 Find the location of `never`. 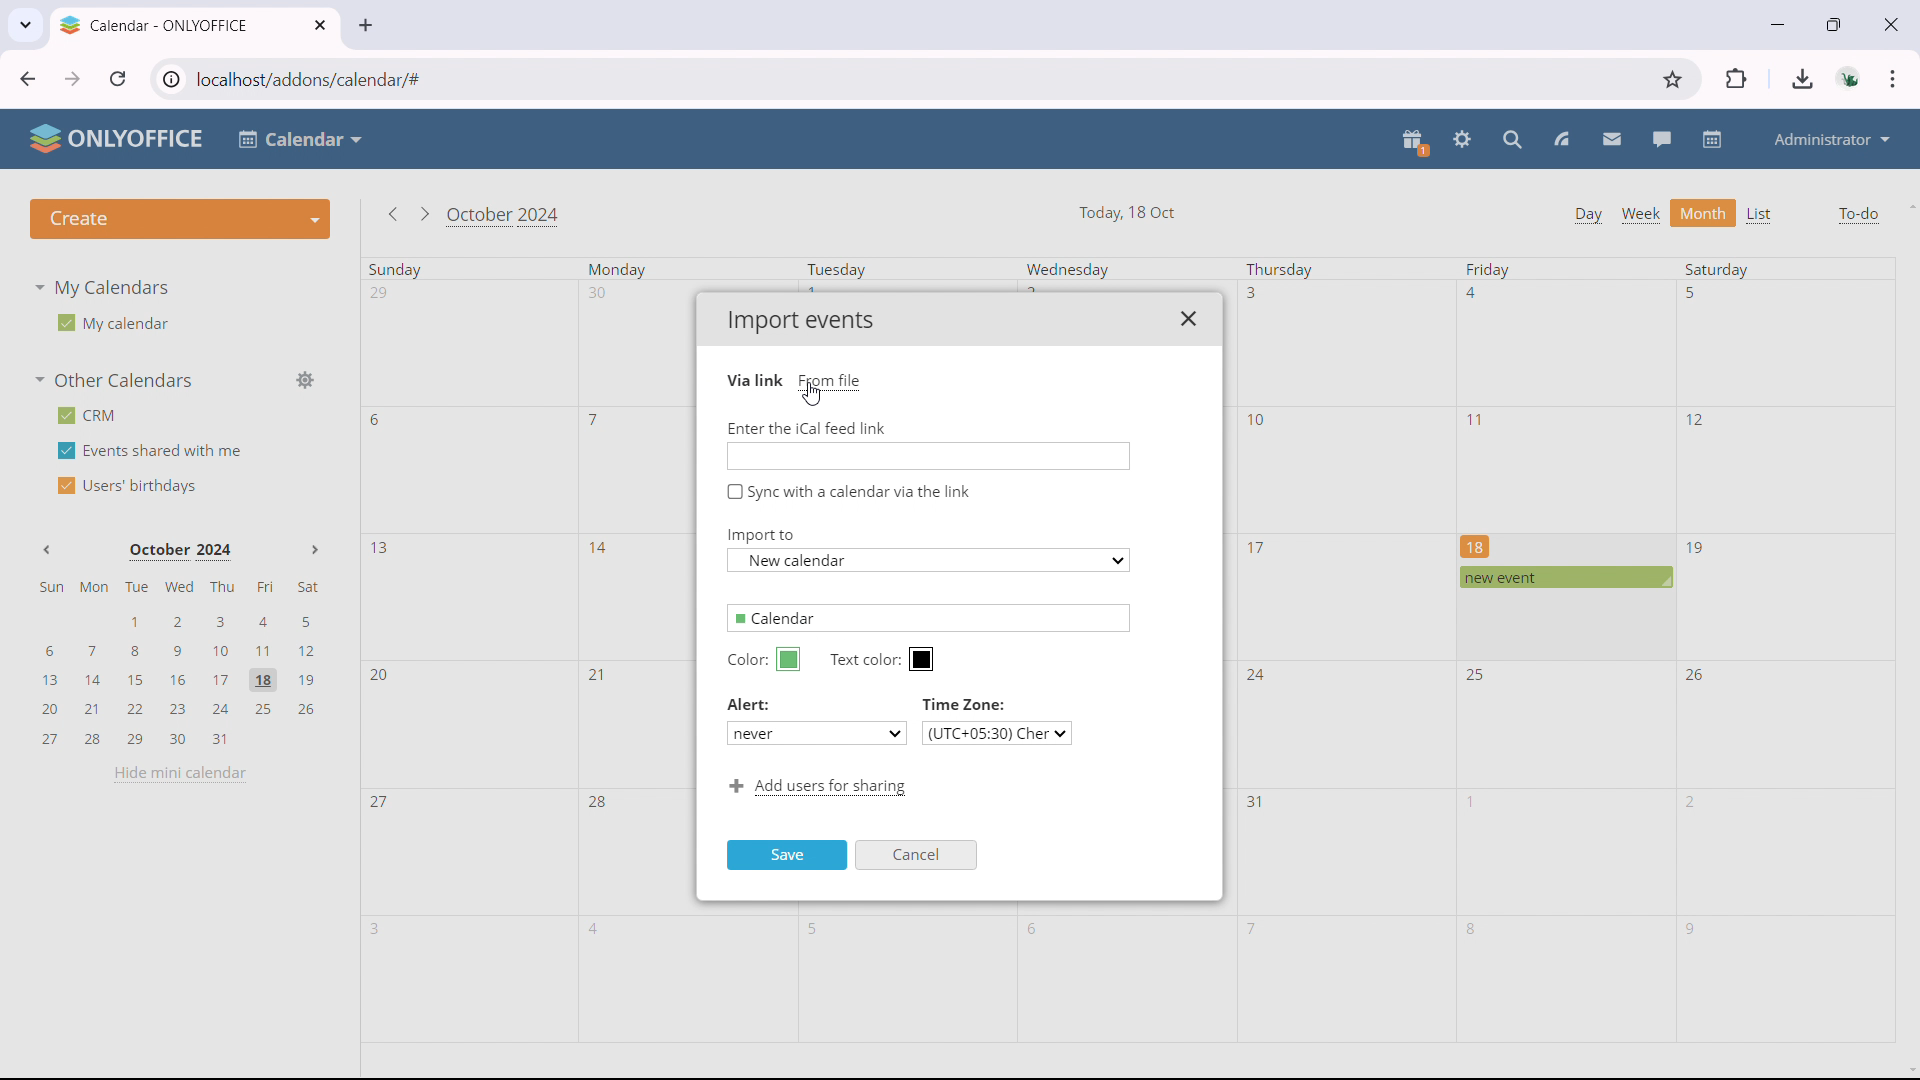

never is located at coordinates (819, 734).